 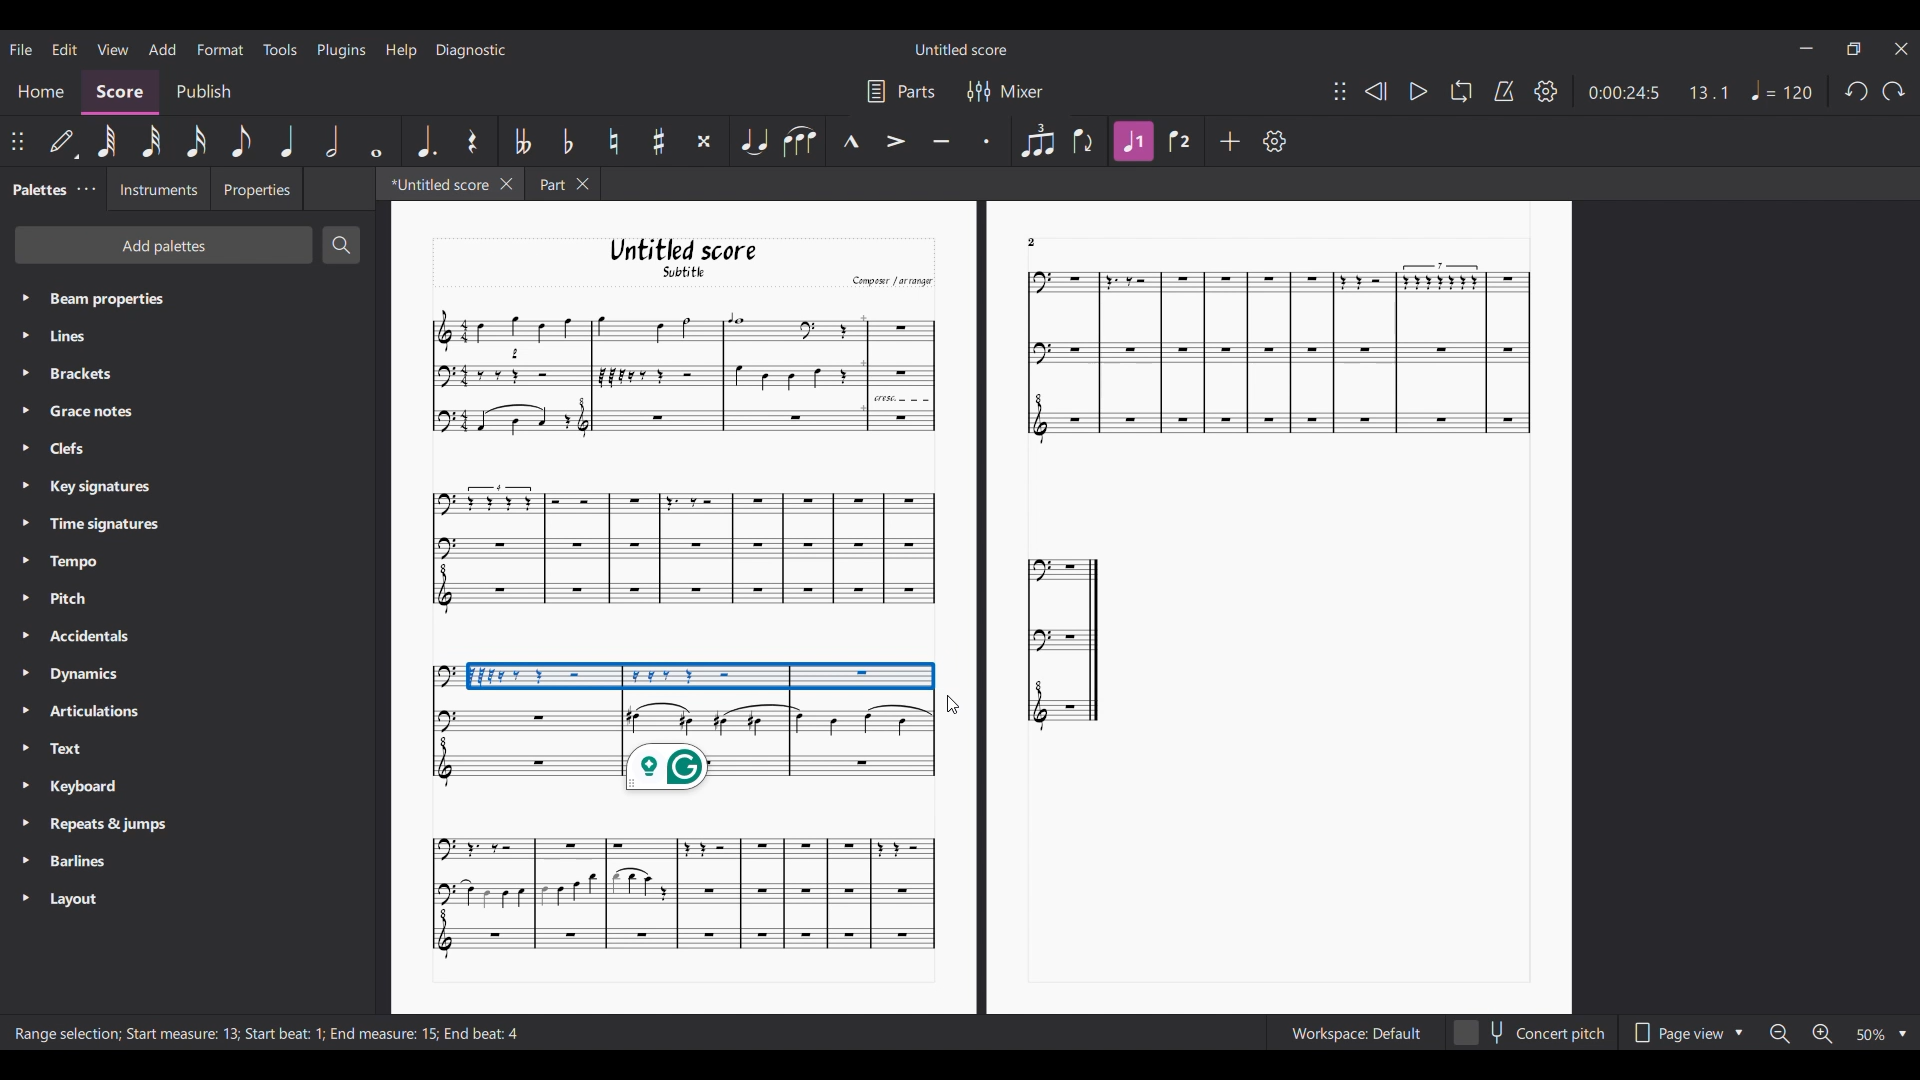 What do you see at coordinates (153, 189) in the screenshot?
I see `Instruments` at bounding box center [153, 189].